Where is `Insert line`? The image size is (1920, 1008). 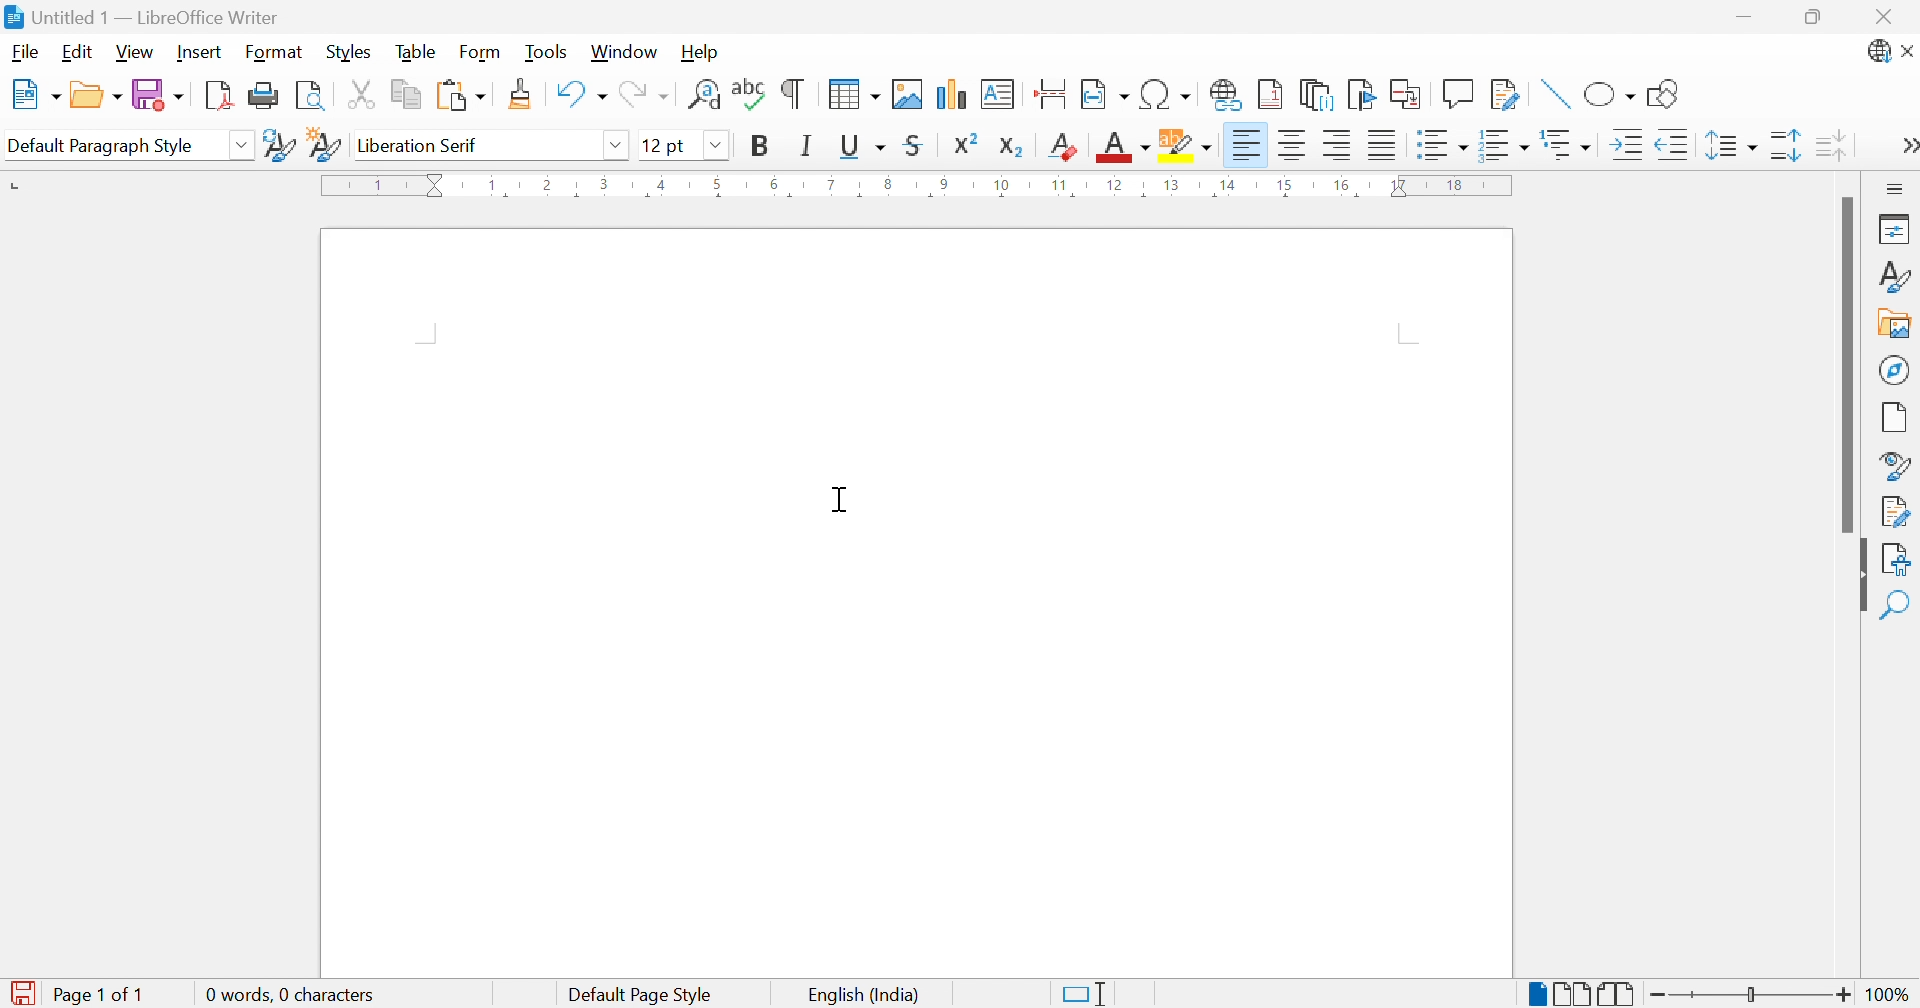 Insert line is located at coordinates (1553, 96).